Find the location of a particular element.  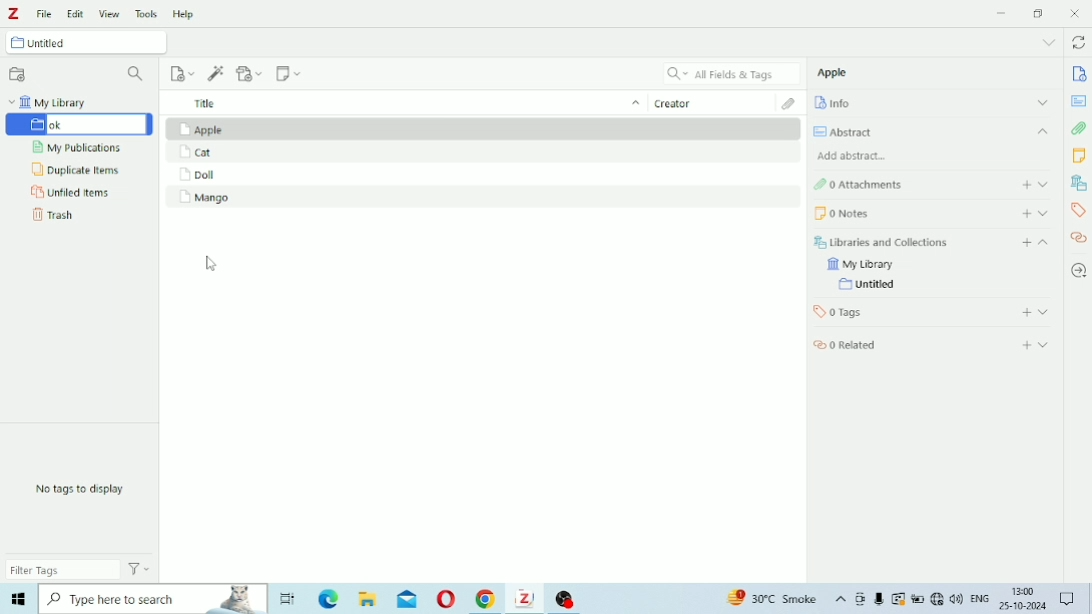

Restore Down is located at coordinates (1038, 13).